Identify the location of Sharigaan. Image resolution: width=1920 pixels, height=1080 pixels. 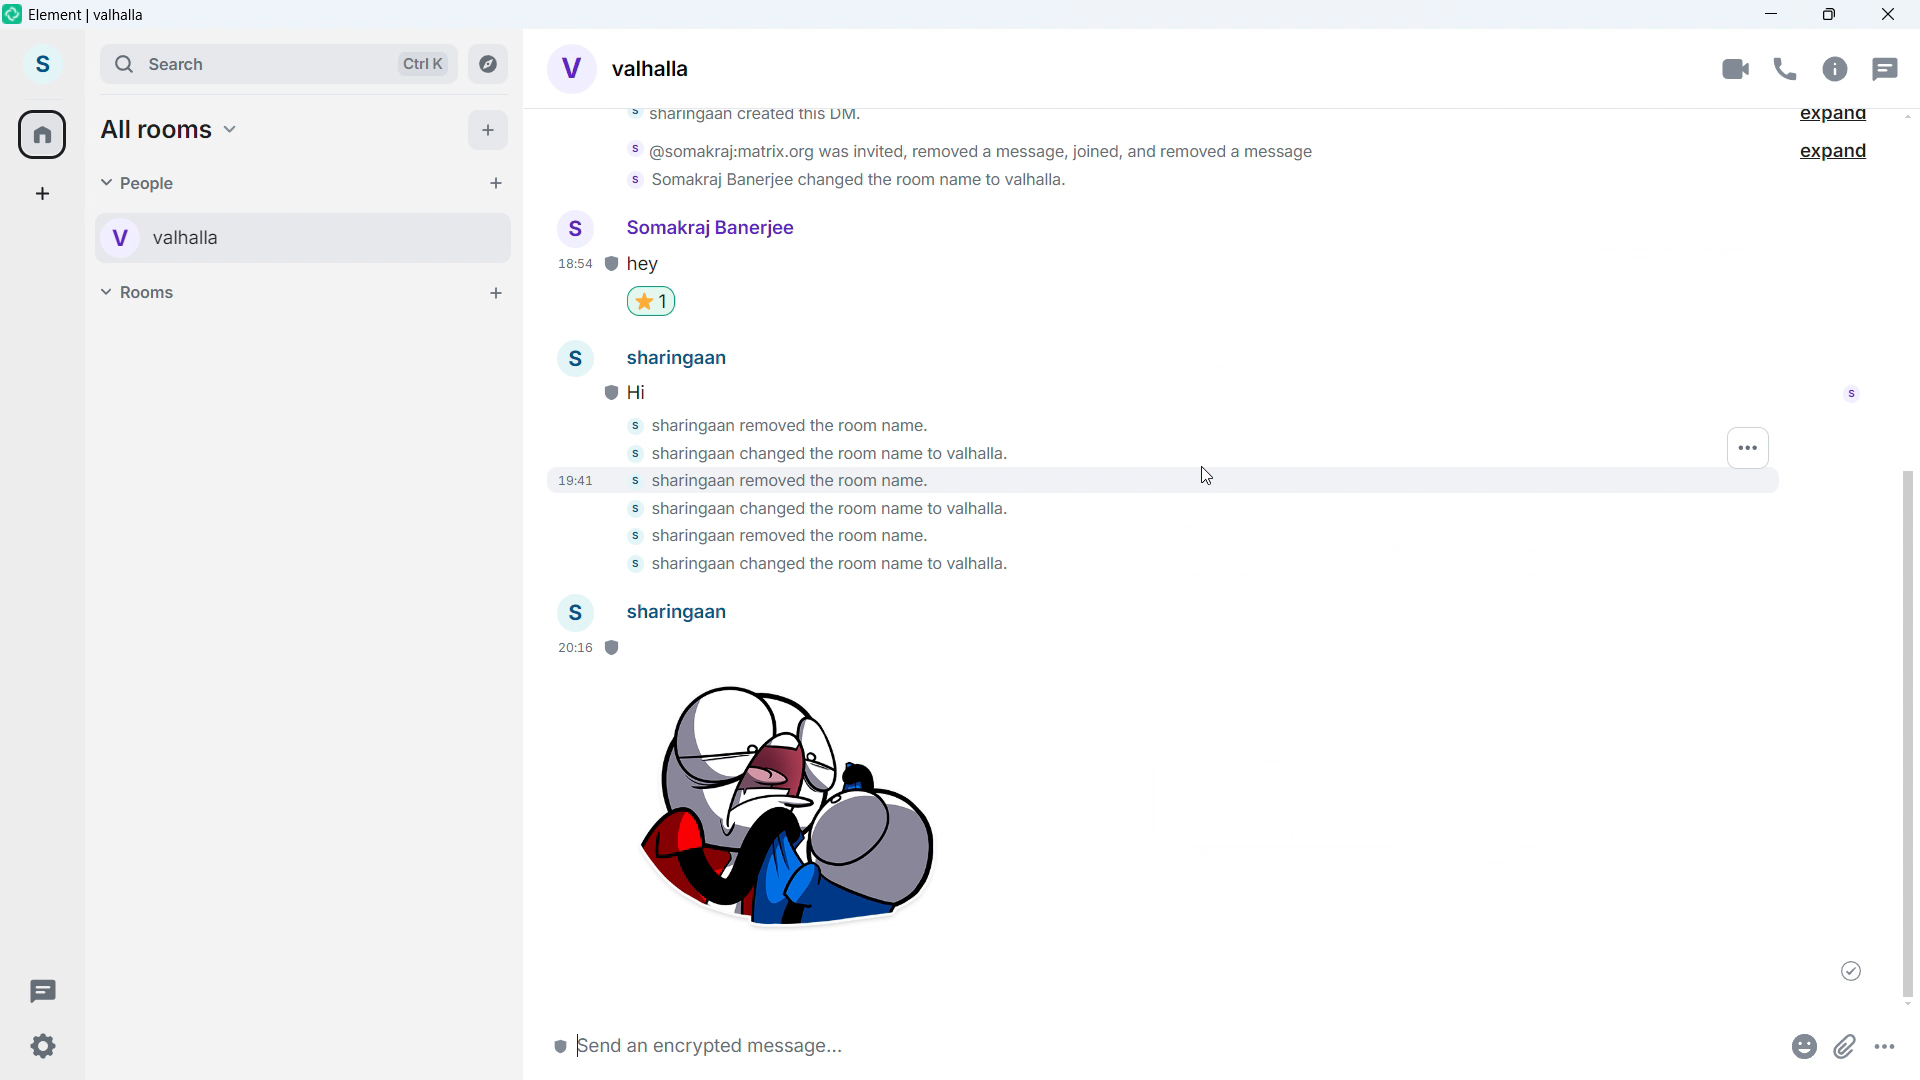
(647, 613).